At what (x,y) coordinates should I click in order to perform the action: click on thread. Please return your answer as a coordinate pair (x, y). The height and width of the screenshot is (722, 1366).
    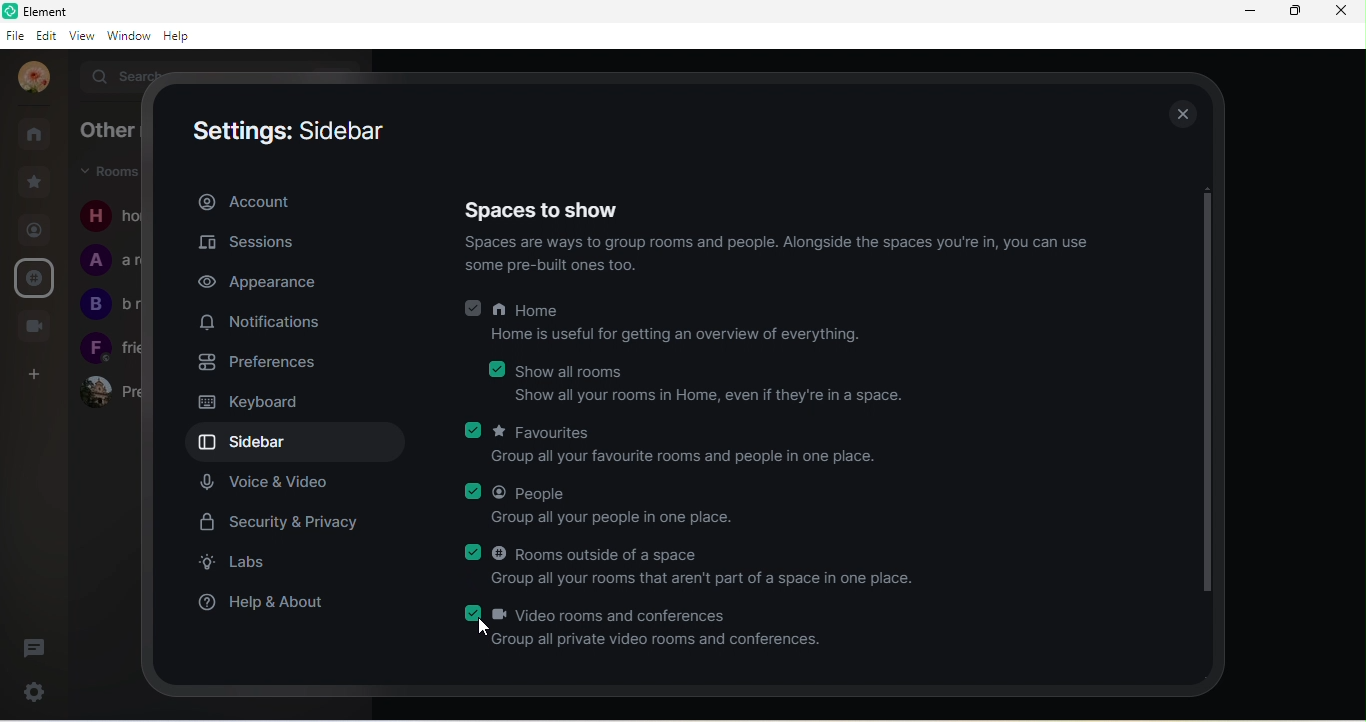
    Looking at the image, I should click on (39, 647).